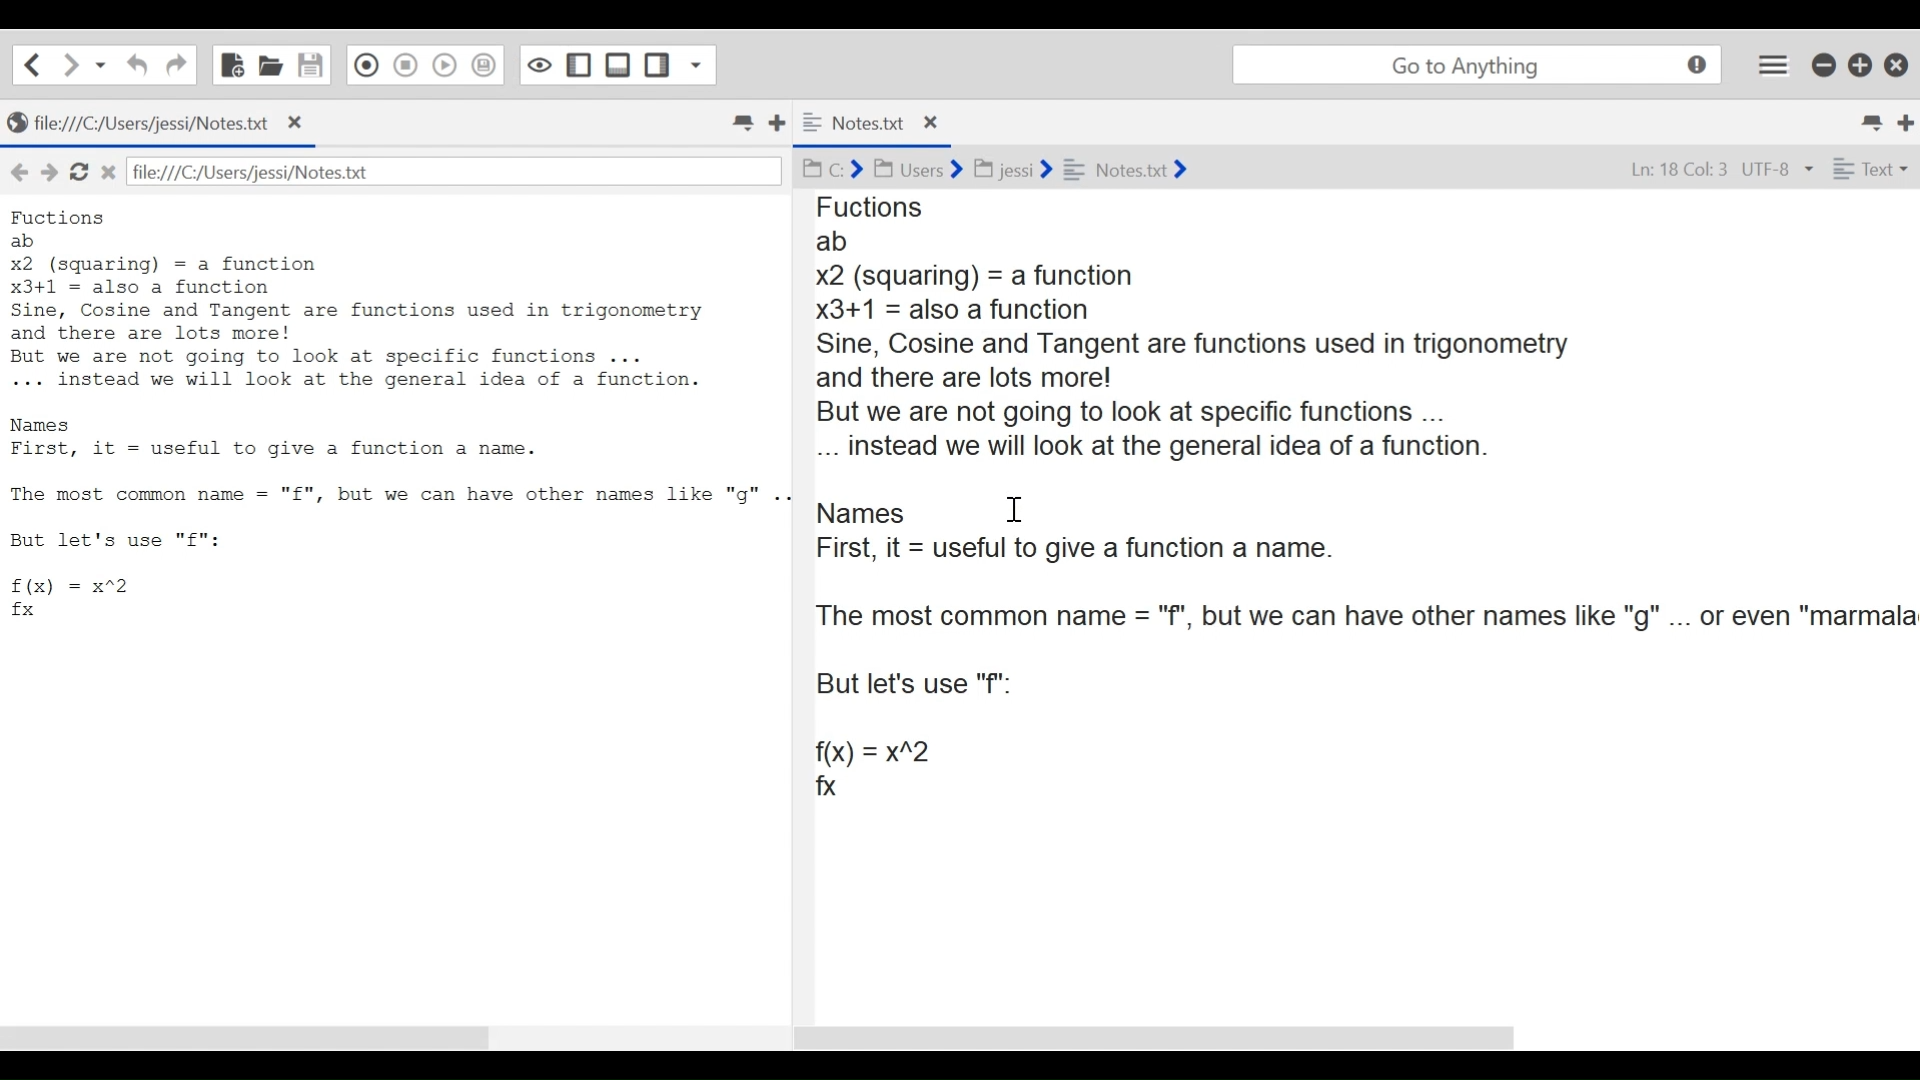 The height and width of the screenshot is (1080, 1920). What do you see at coordinates (619, 66) in the screenshot?
I see `Show/Hide Bottom Pane` at bounding box center [619, 66].